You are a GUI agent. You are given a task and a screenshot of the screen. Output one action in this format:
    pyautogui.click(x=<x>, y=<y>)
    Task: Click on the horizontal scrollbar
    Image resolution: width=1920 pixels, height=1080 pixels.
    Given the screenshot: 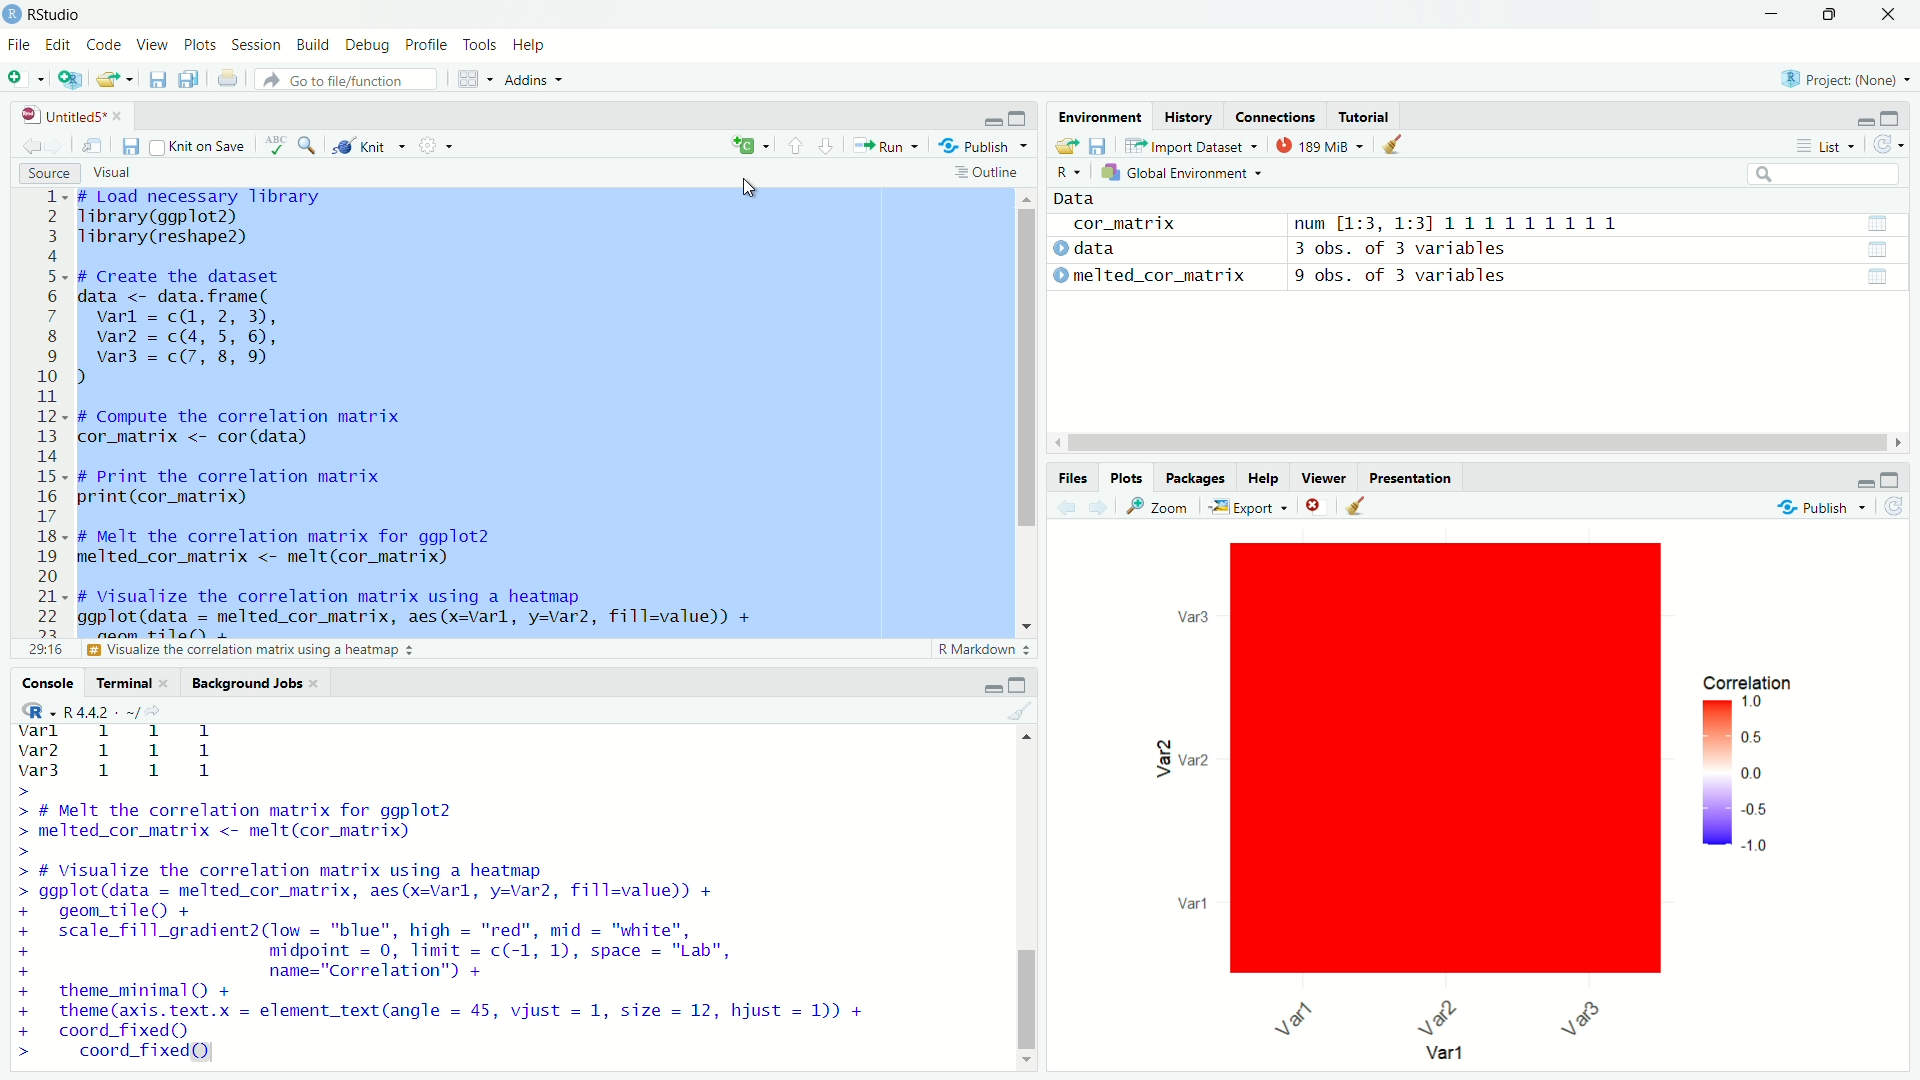 What is the action you would take?
    pyautogui.click(x=1473, y=445)
    